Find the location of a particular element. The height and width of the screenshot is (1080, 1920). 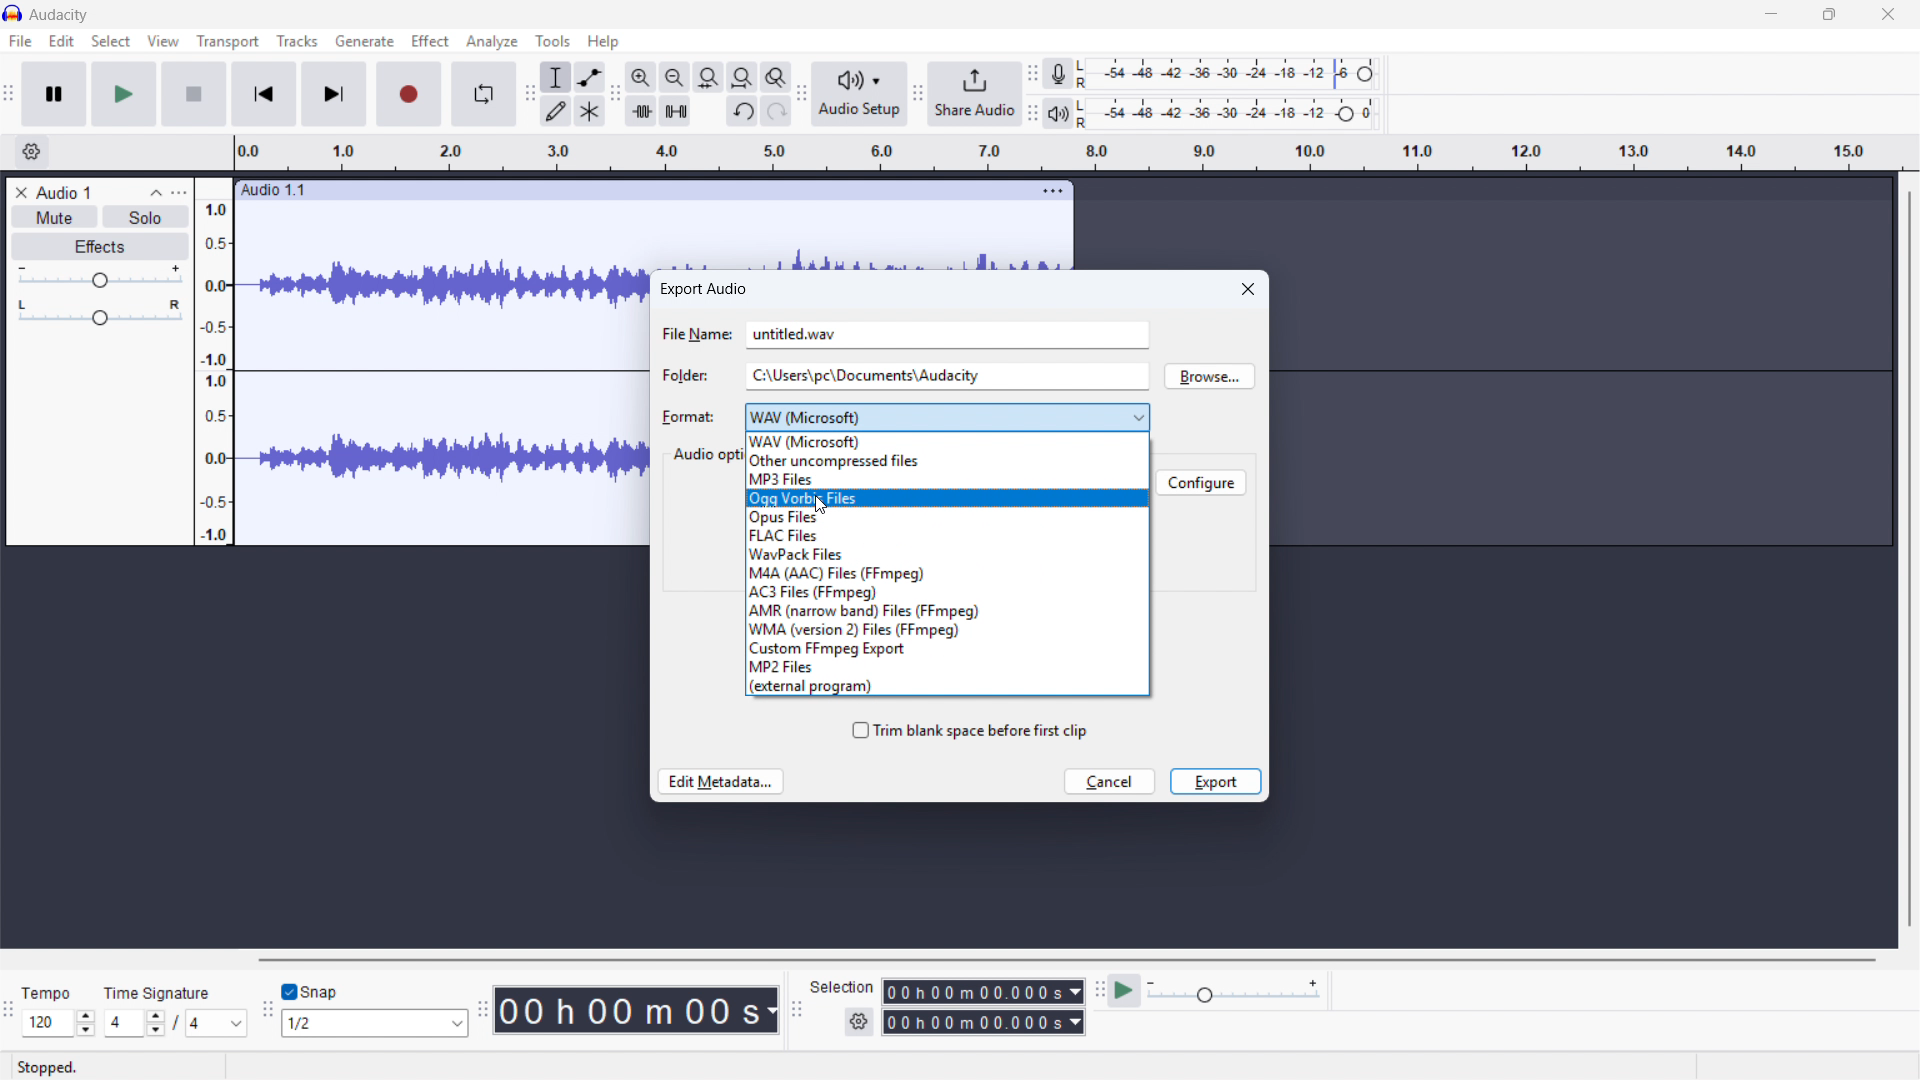

gain  is located at coordinates (98, 278).